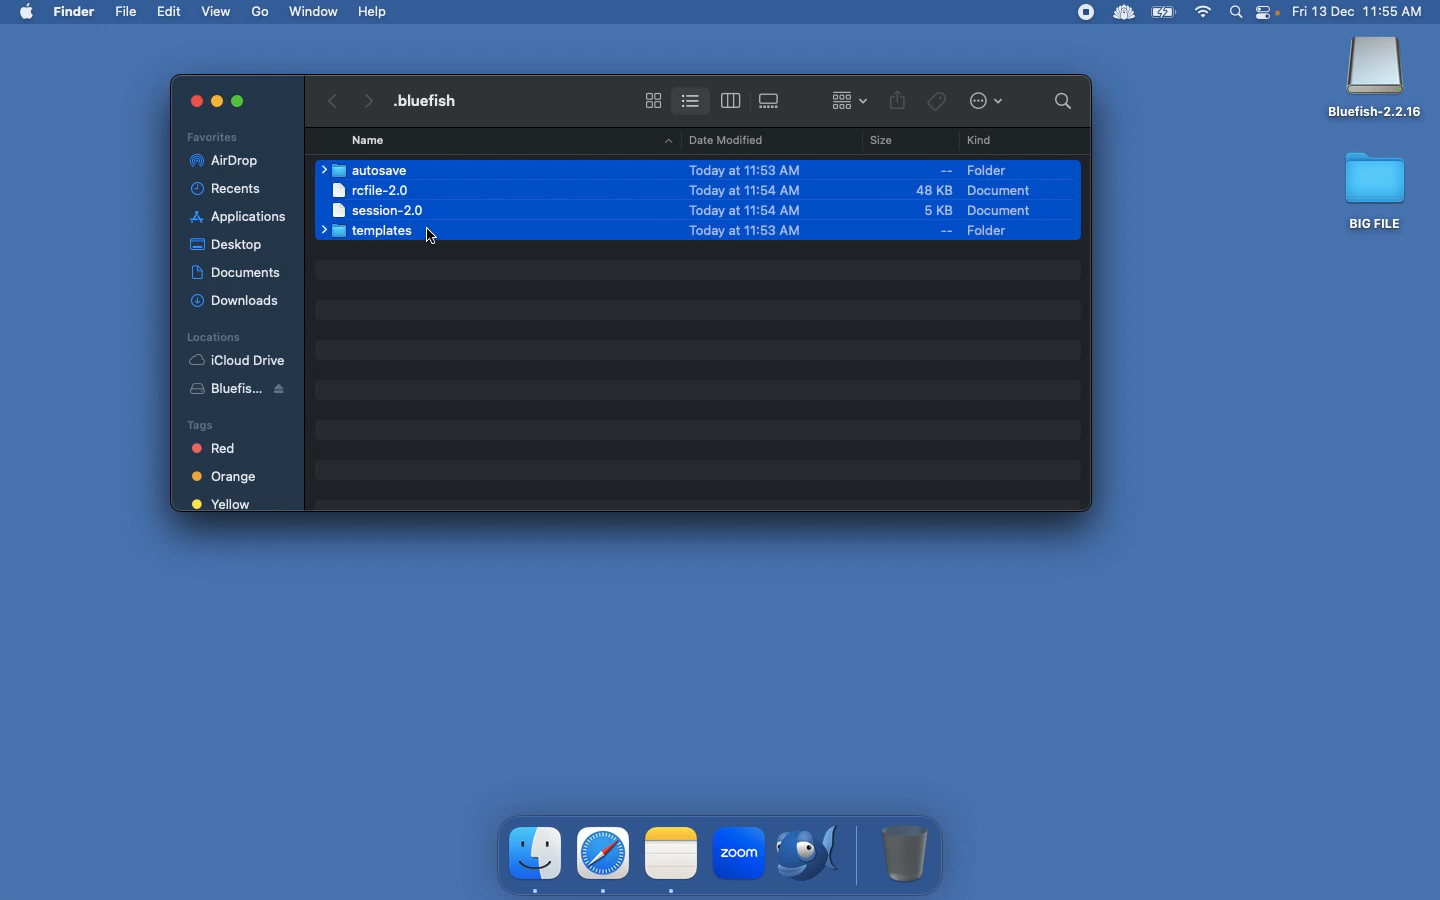  What do you see at coordinates (1364, 11) in the screenshot?
I see `Date time` at bounding box center [1364, 11].